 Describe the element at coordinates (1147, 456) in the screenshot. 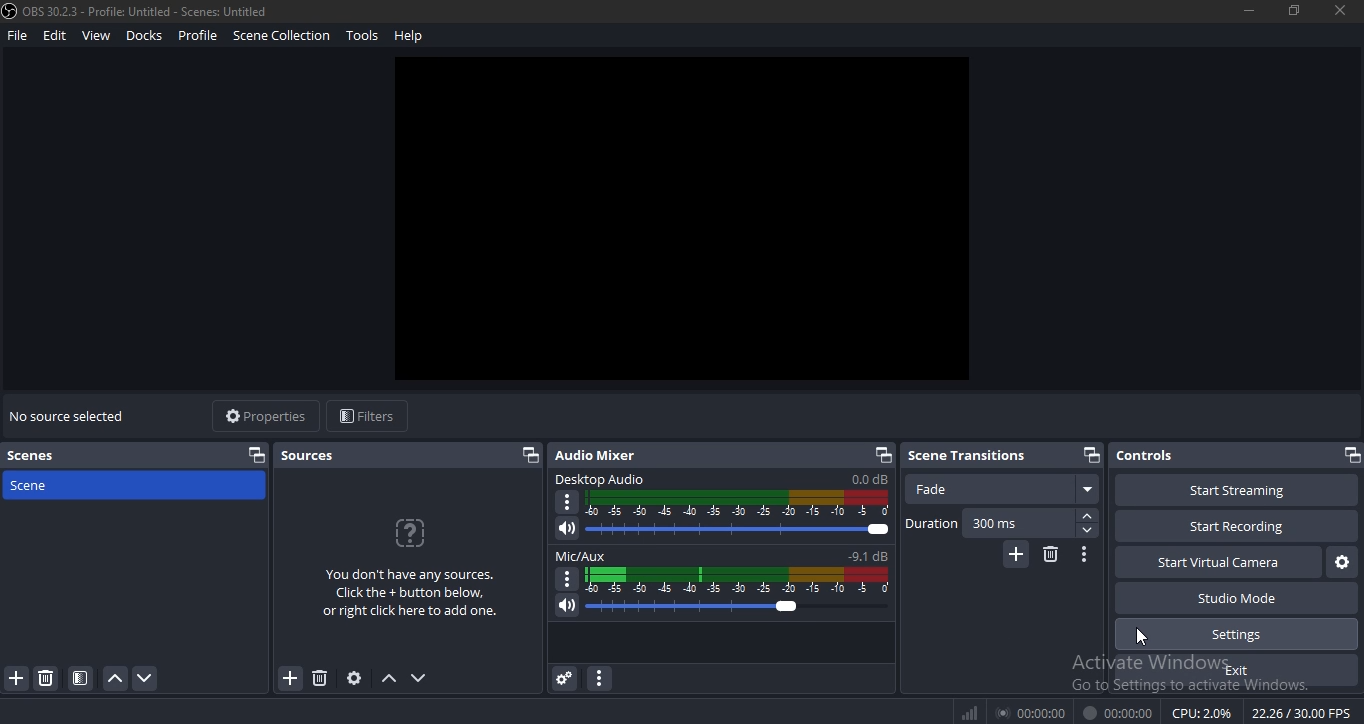

I see `controls` at that location.